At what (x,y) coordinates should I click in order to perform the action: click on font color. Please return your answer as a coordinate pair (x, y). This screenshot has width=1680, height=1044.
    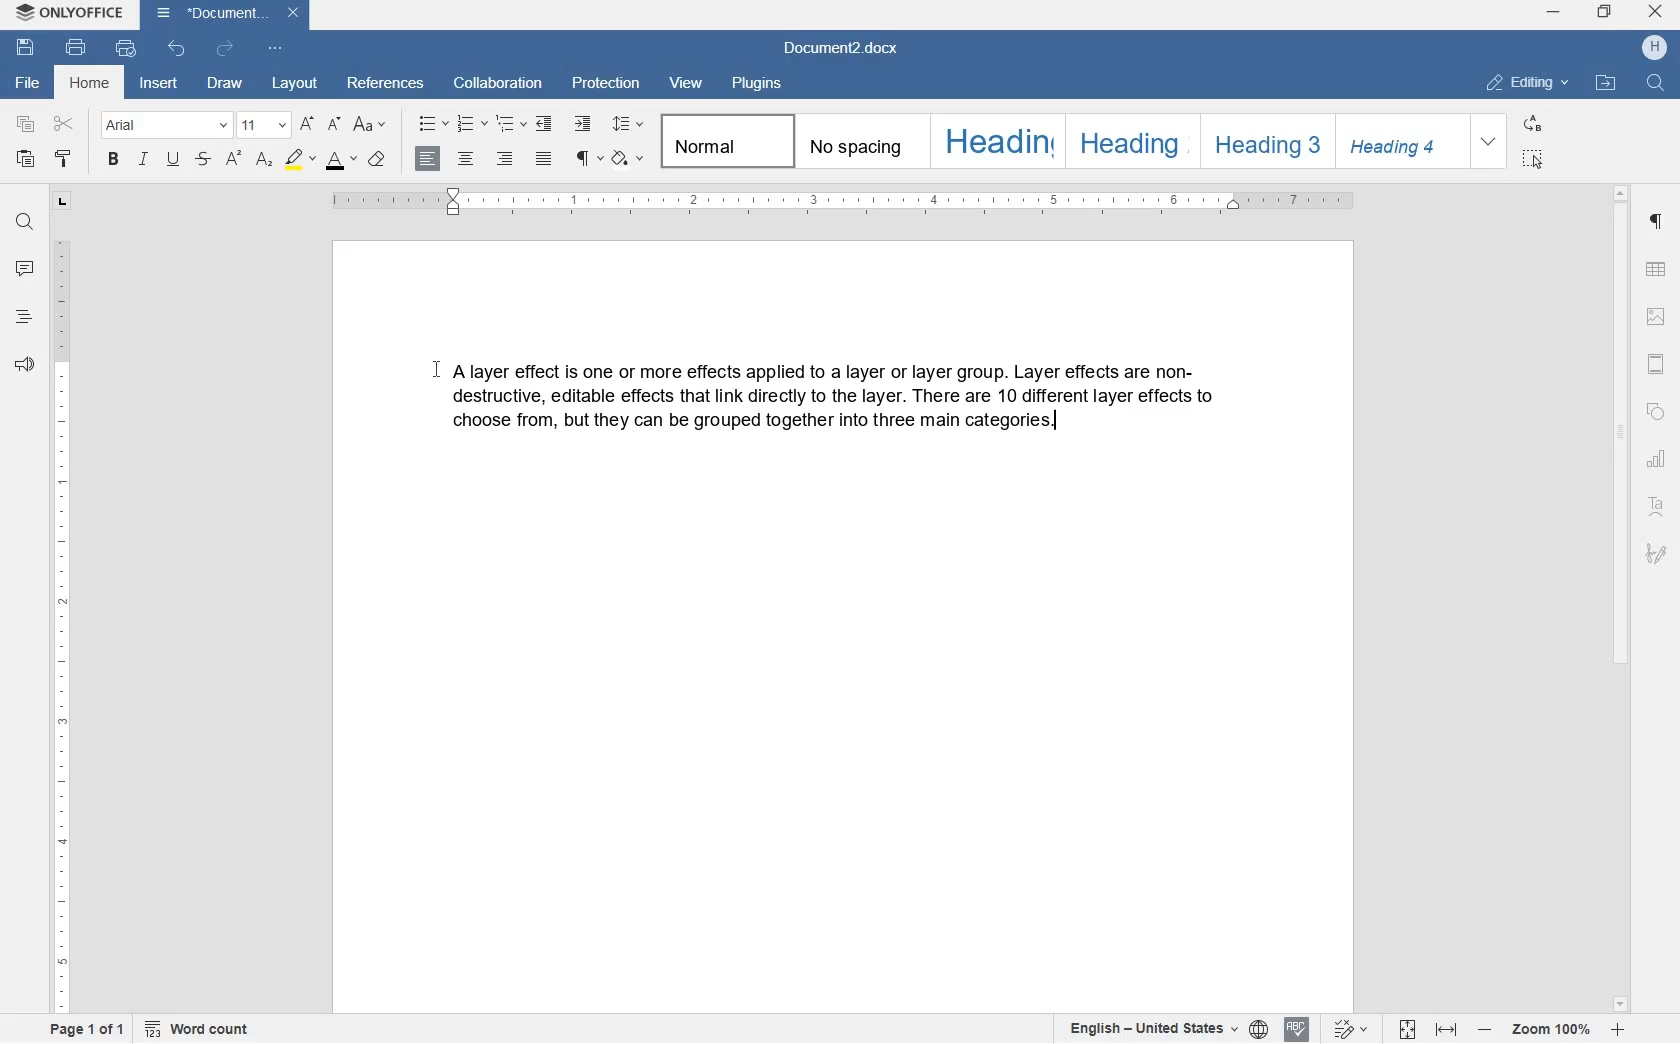
    Looking at the image, I should click on (340, 161).